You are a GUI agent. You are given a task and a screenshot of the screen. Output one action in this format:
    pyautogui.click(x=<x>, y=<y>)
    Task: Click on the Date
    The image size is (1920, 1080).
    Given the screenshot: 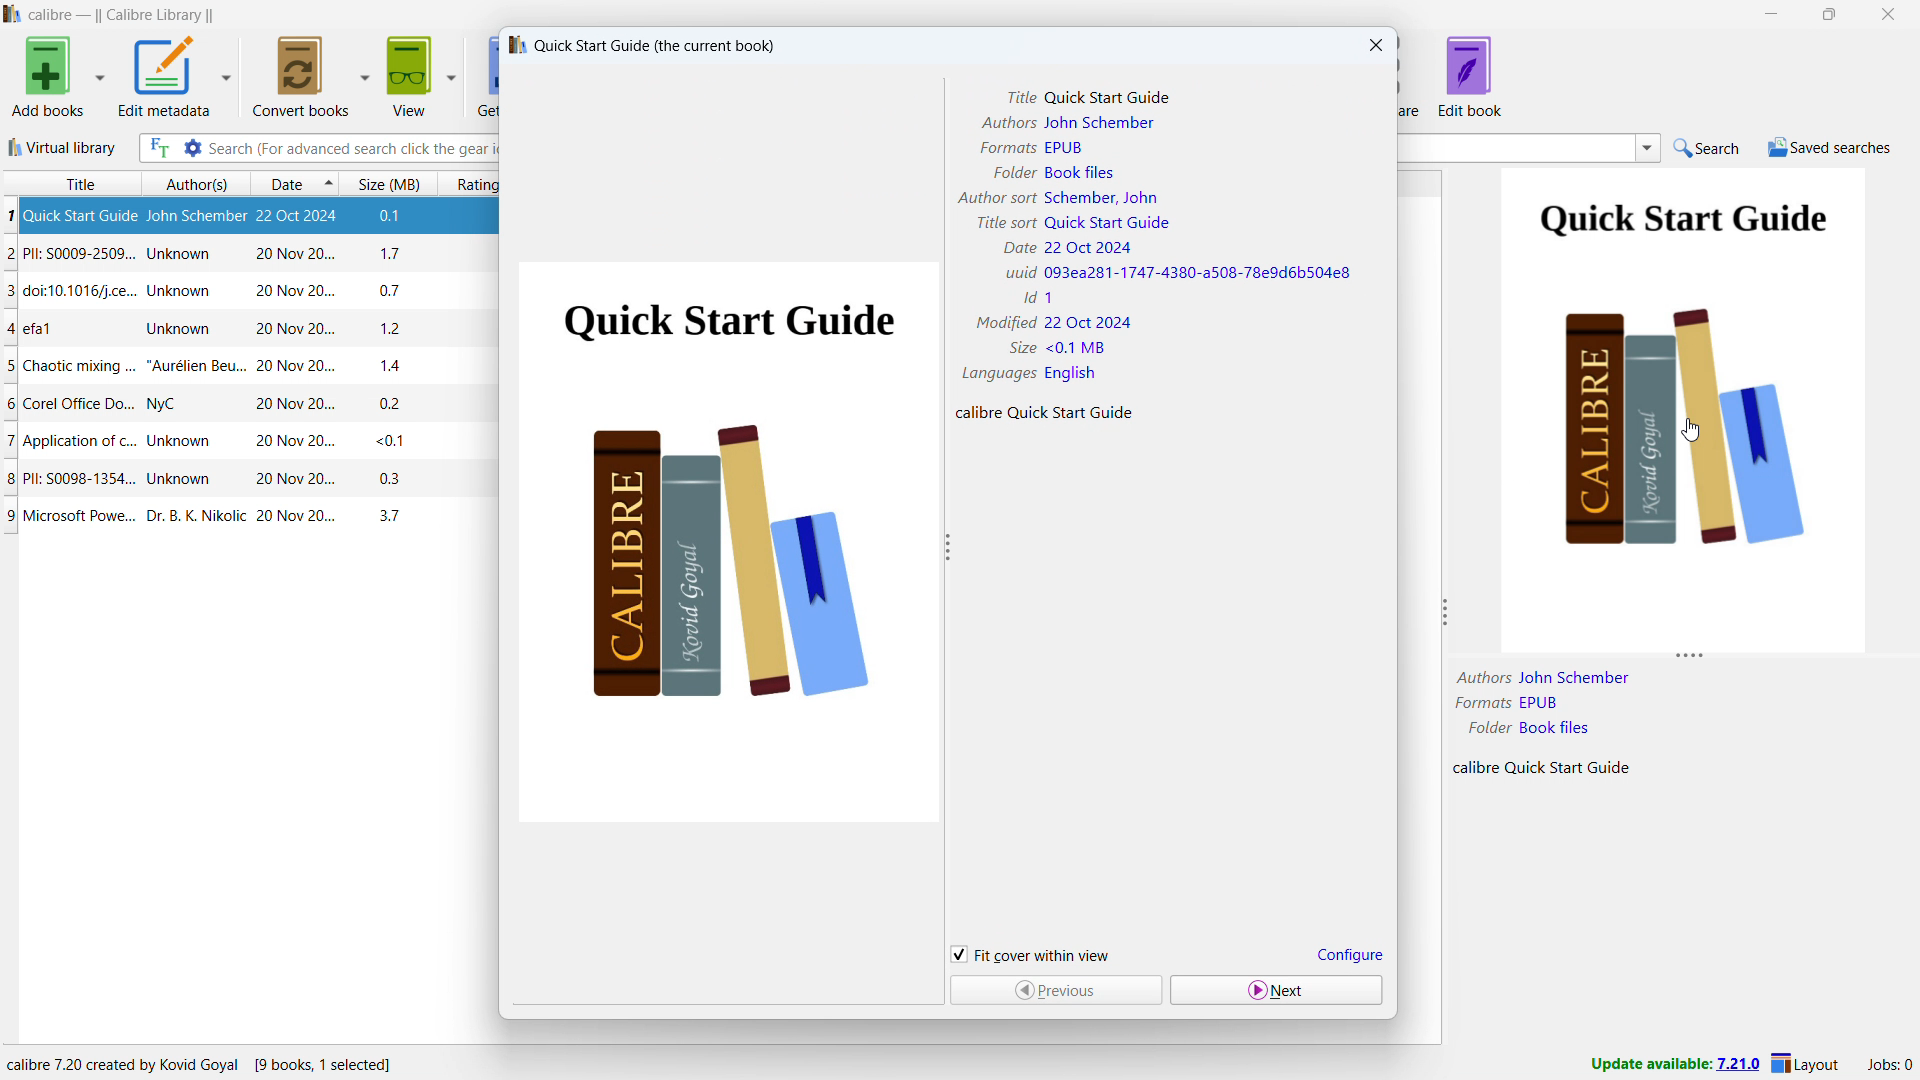 What is the action you would take?
    pyautogui.click(x=1012, y=248)
    